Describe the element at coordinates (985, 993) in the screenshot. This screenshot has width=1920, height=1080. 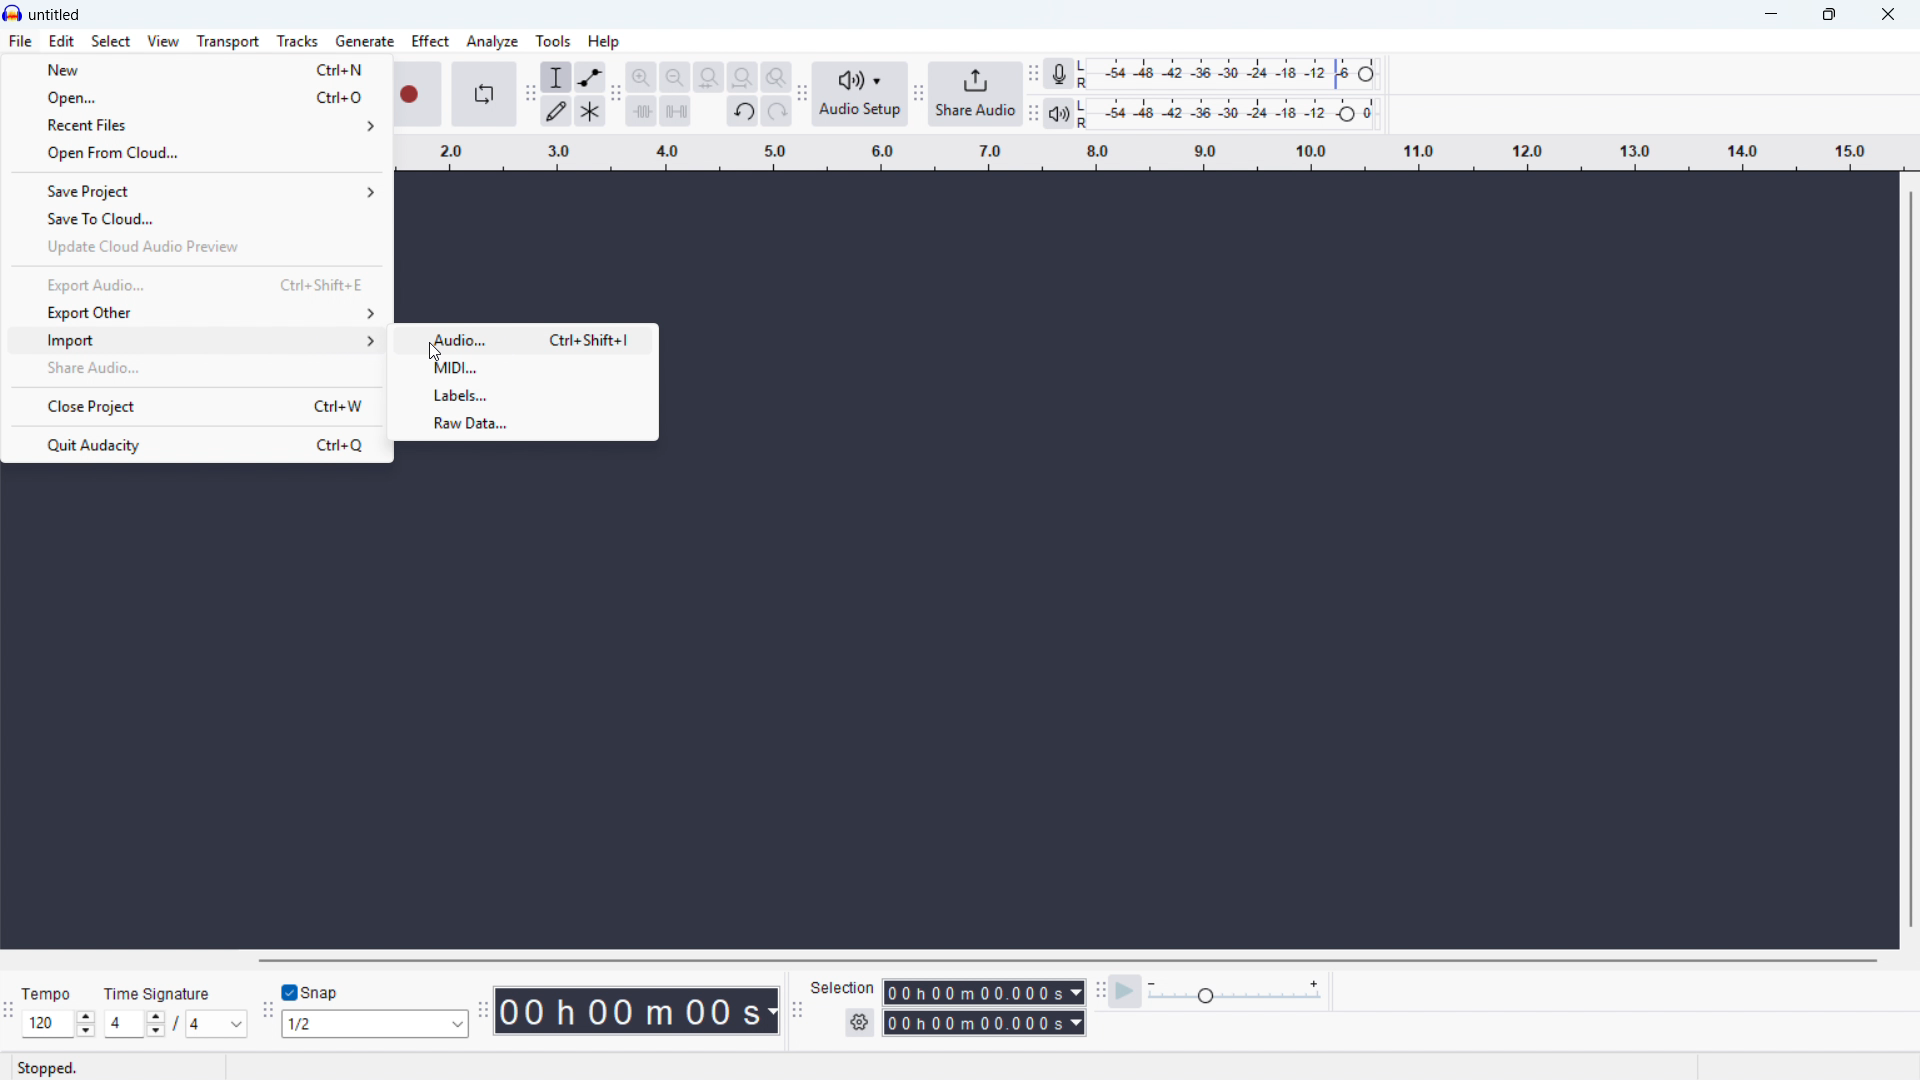
I see `Selection start time ` at that location.